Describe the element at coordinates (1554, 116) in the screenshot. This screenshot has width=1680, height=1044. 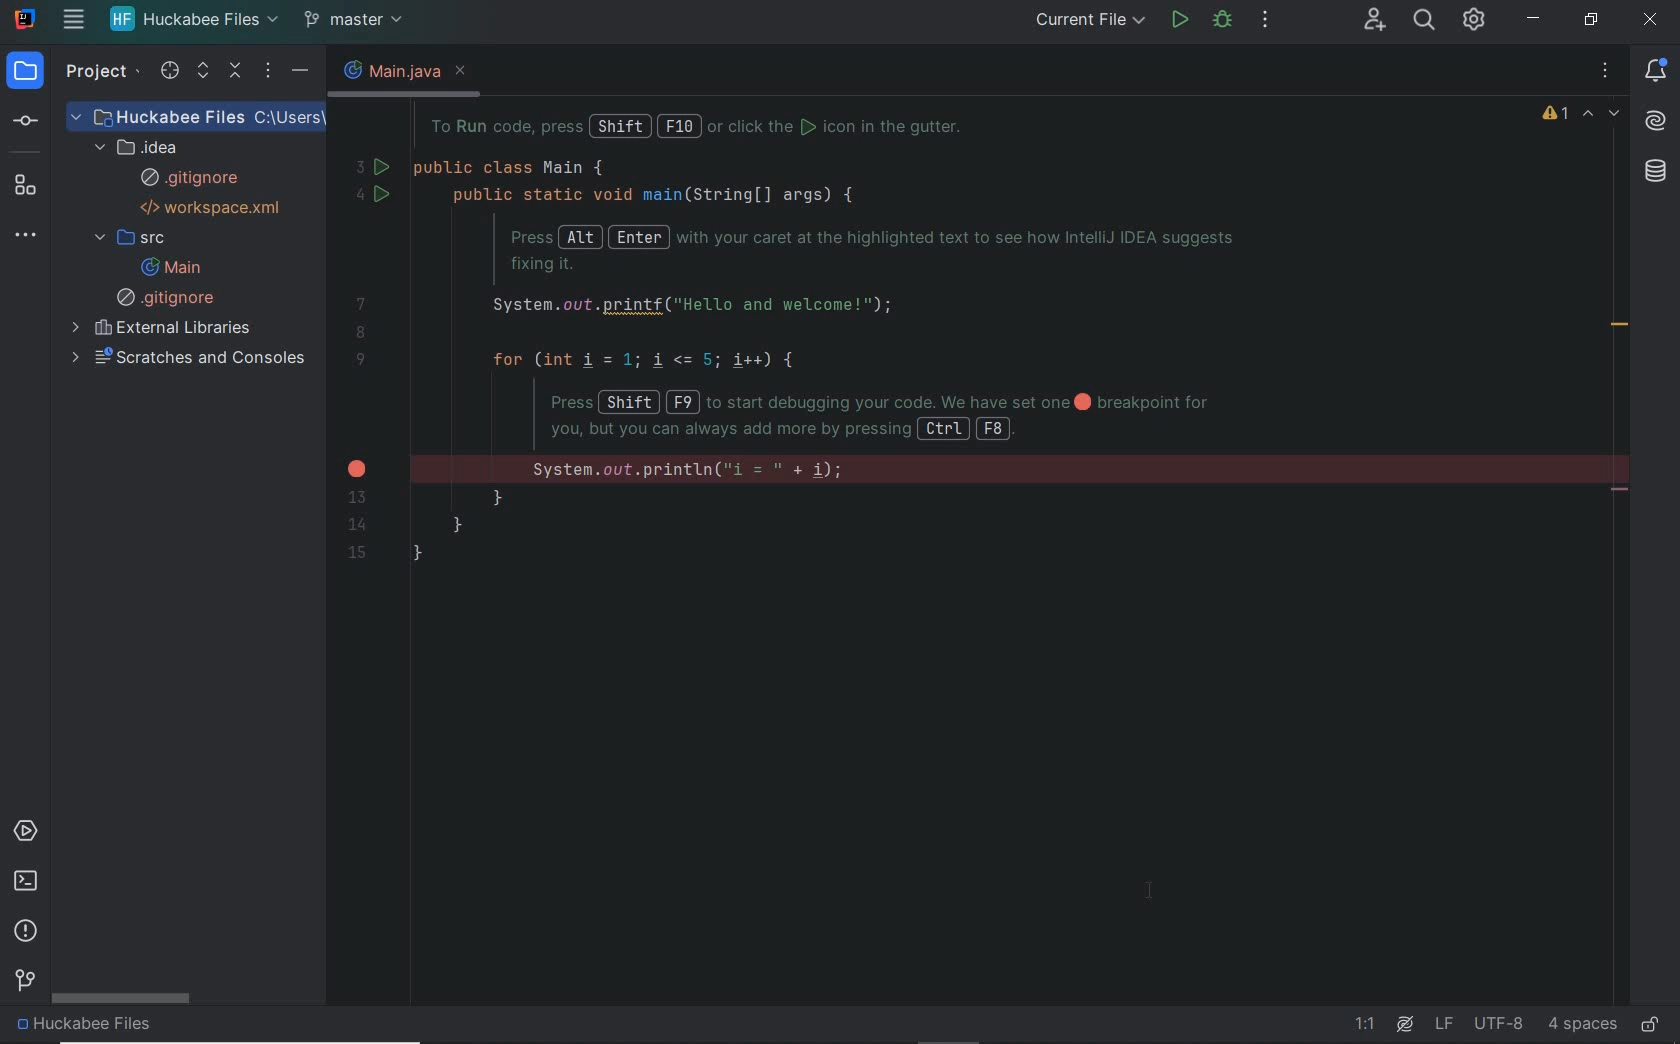
I see `warnings` at that location.